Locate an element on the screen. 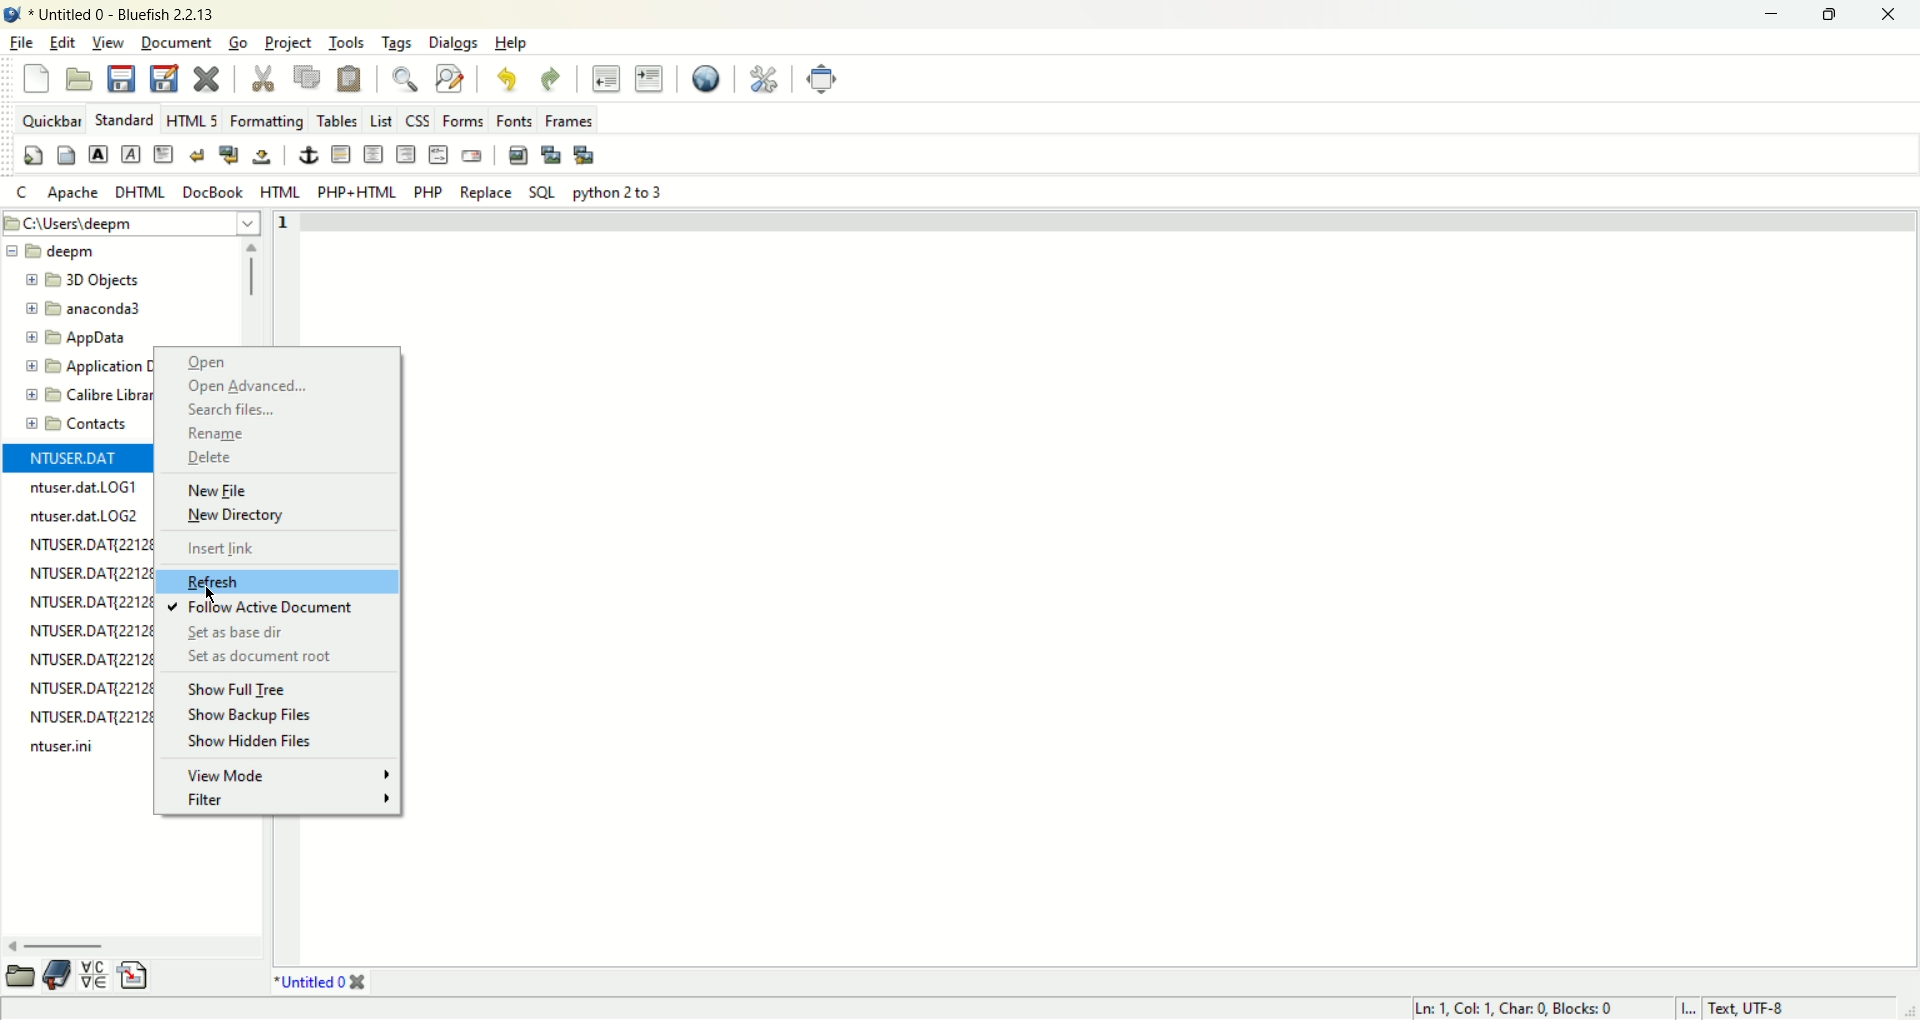  open is located at coordinates (216, 365).